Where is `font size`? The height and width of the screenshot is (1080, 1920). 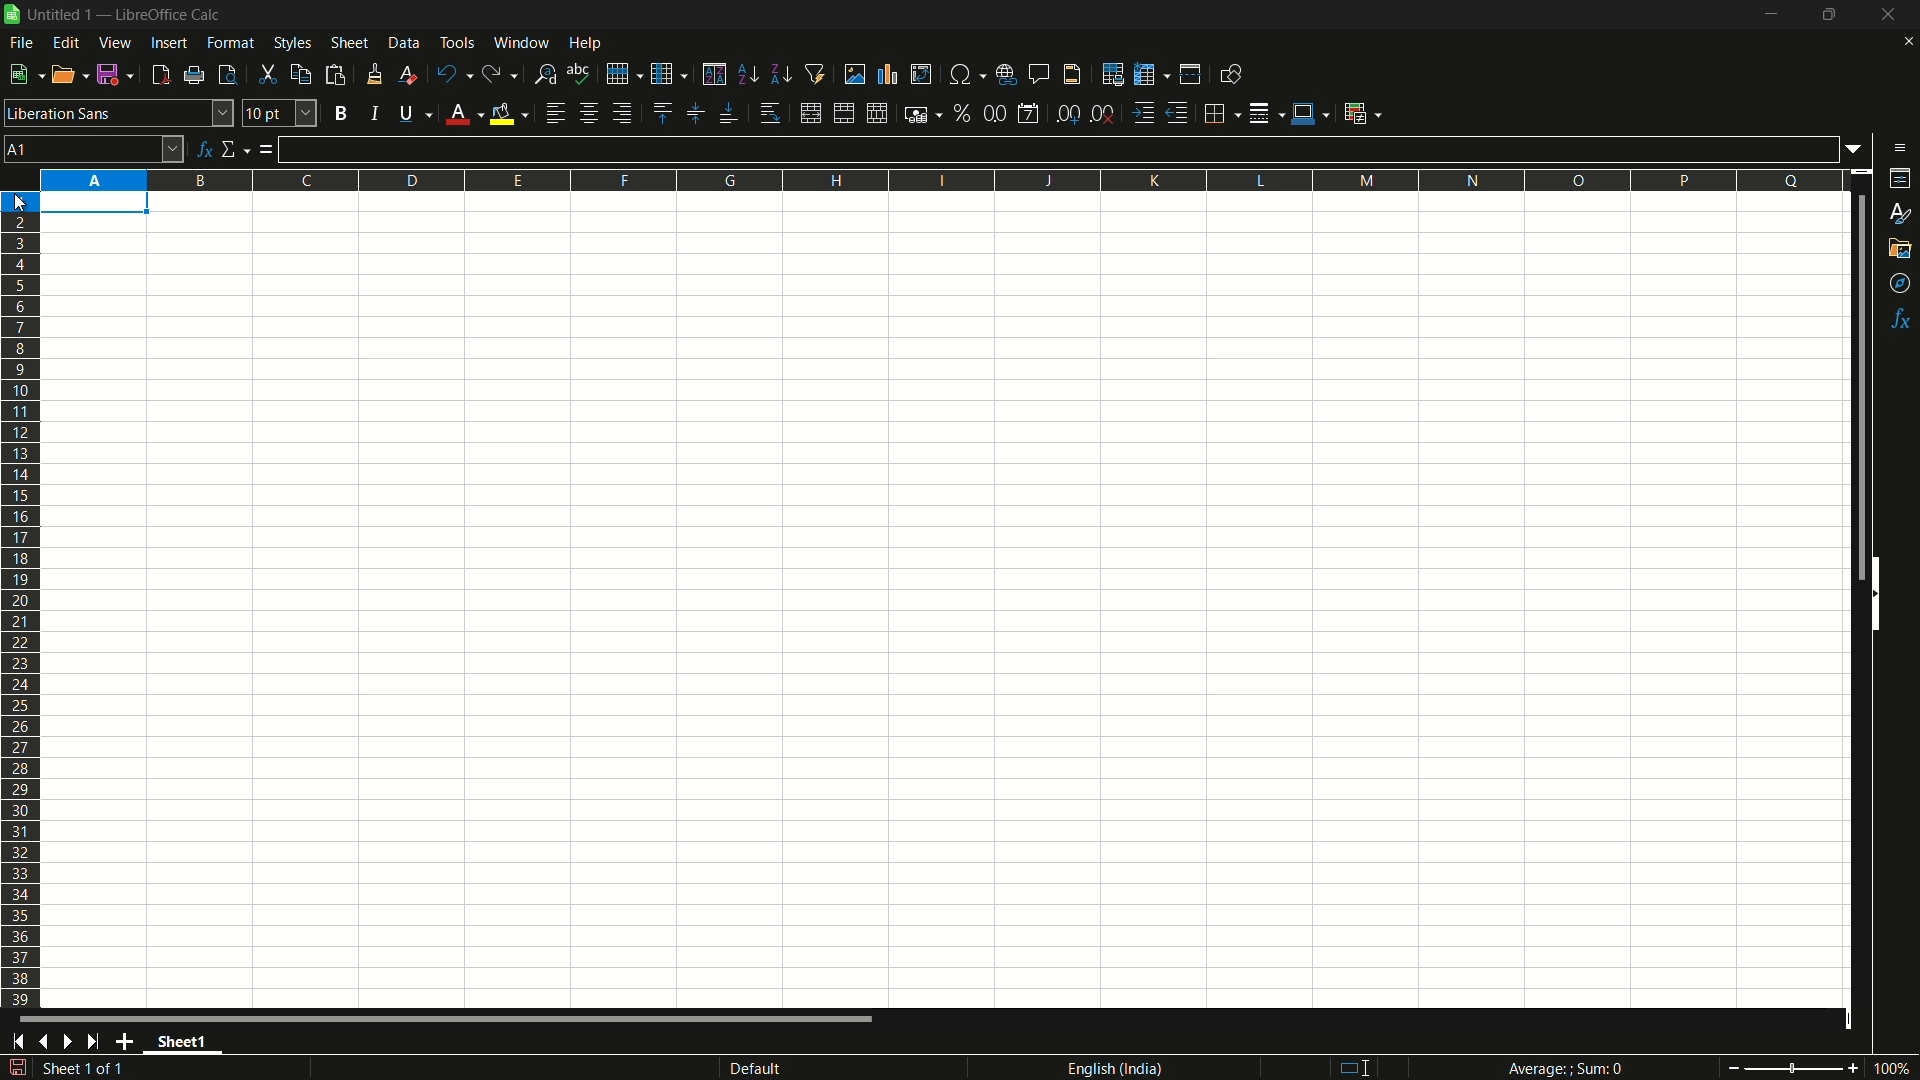
font size is located at coordinates (280, 113).